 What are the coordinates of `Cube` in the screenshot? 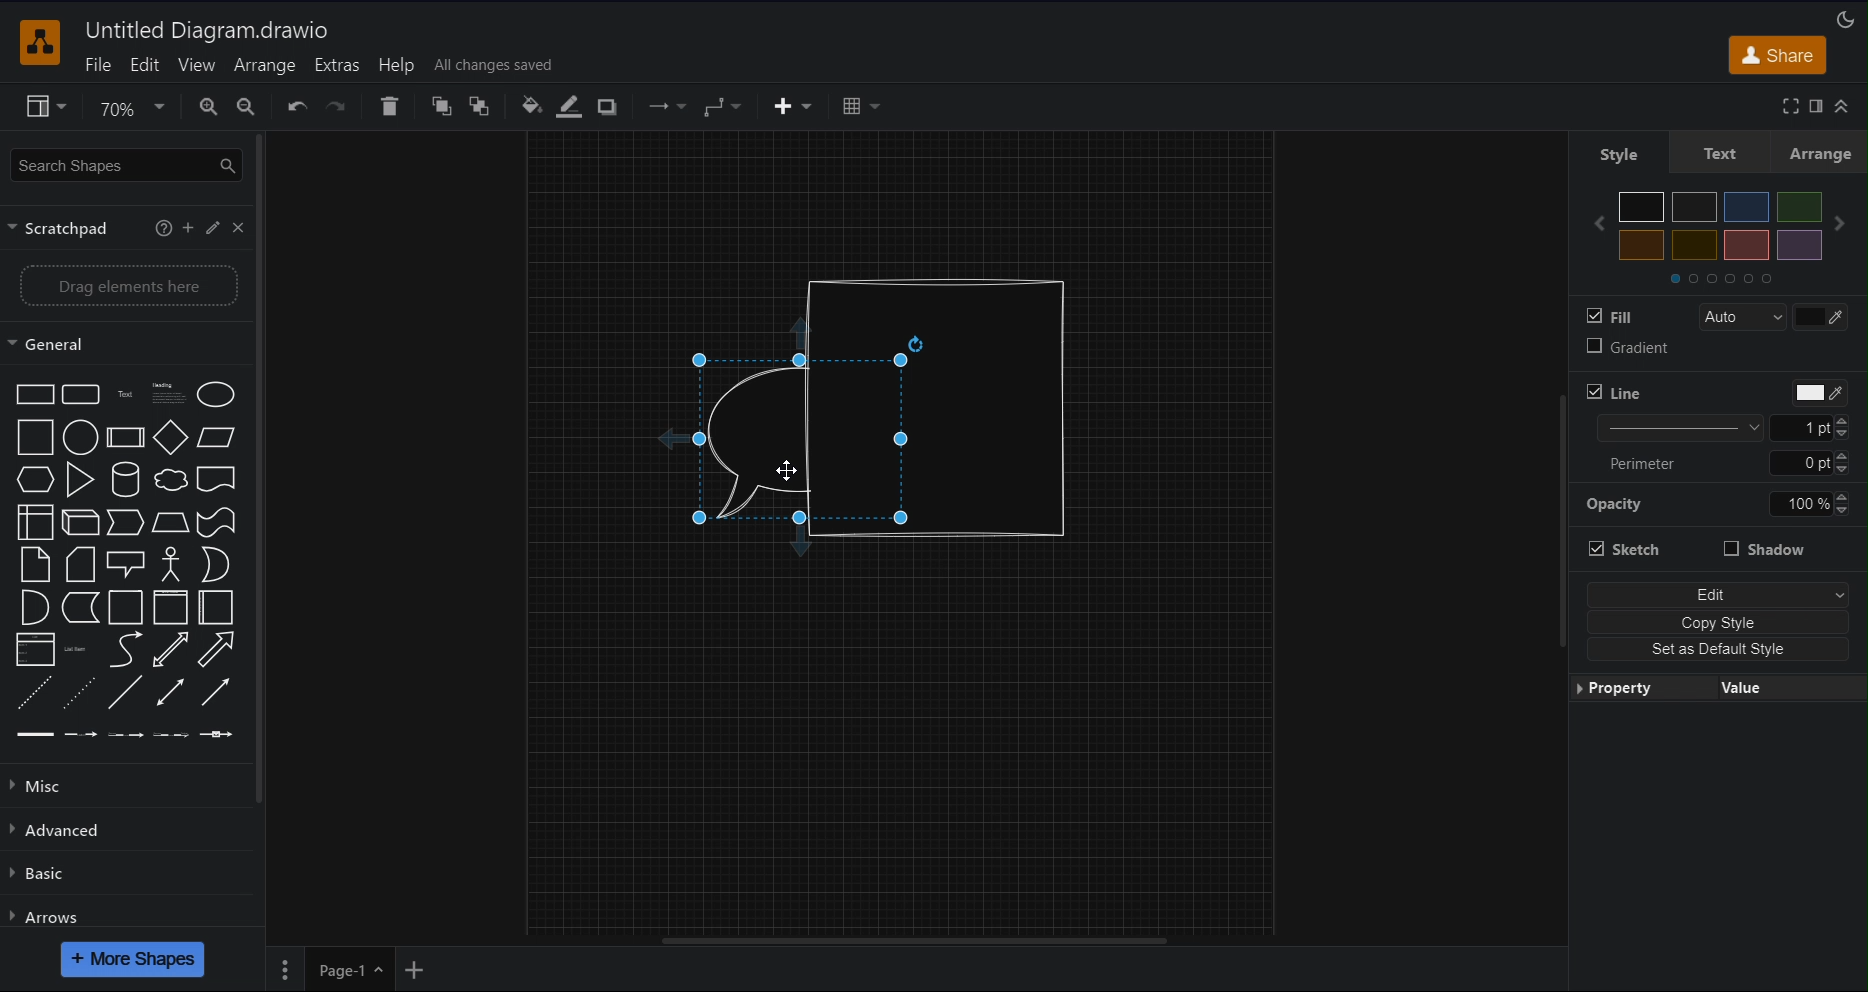 It's located at (79, 523).